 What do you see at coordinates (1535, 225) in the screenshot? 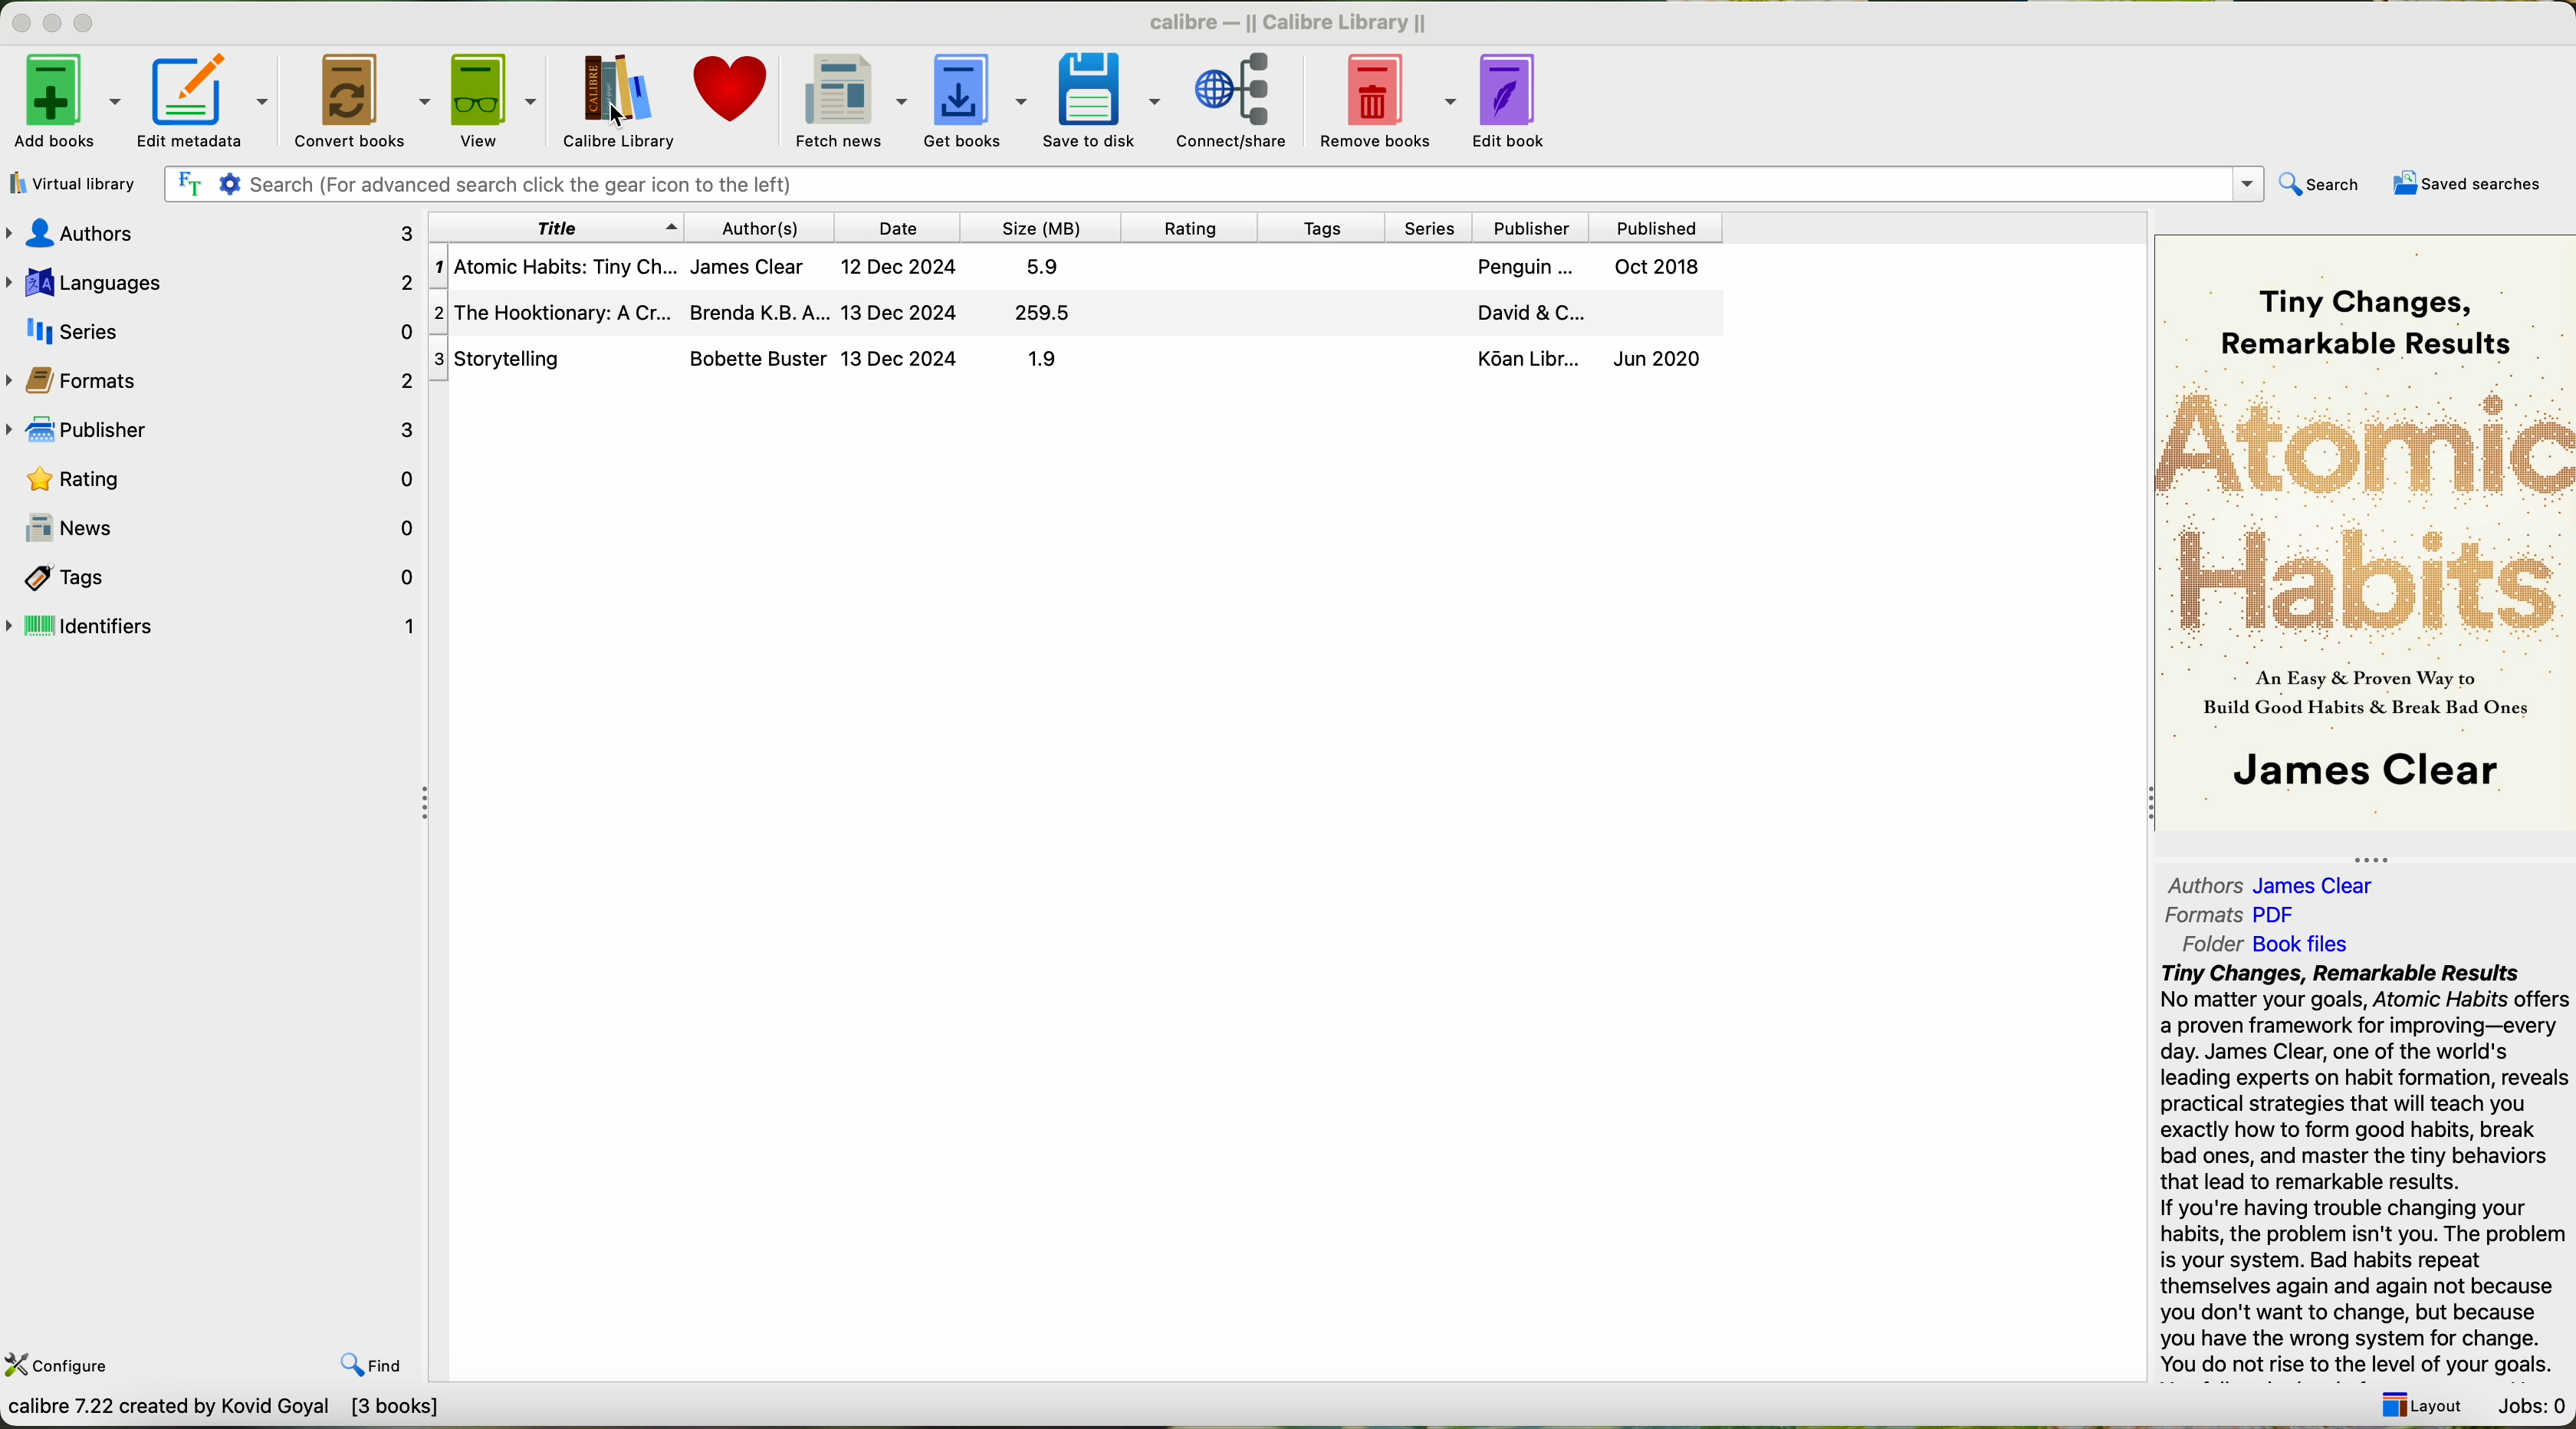
I see `Publisher` at bounding box center [1535, 225].